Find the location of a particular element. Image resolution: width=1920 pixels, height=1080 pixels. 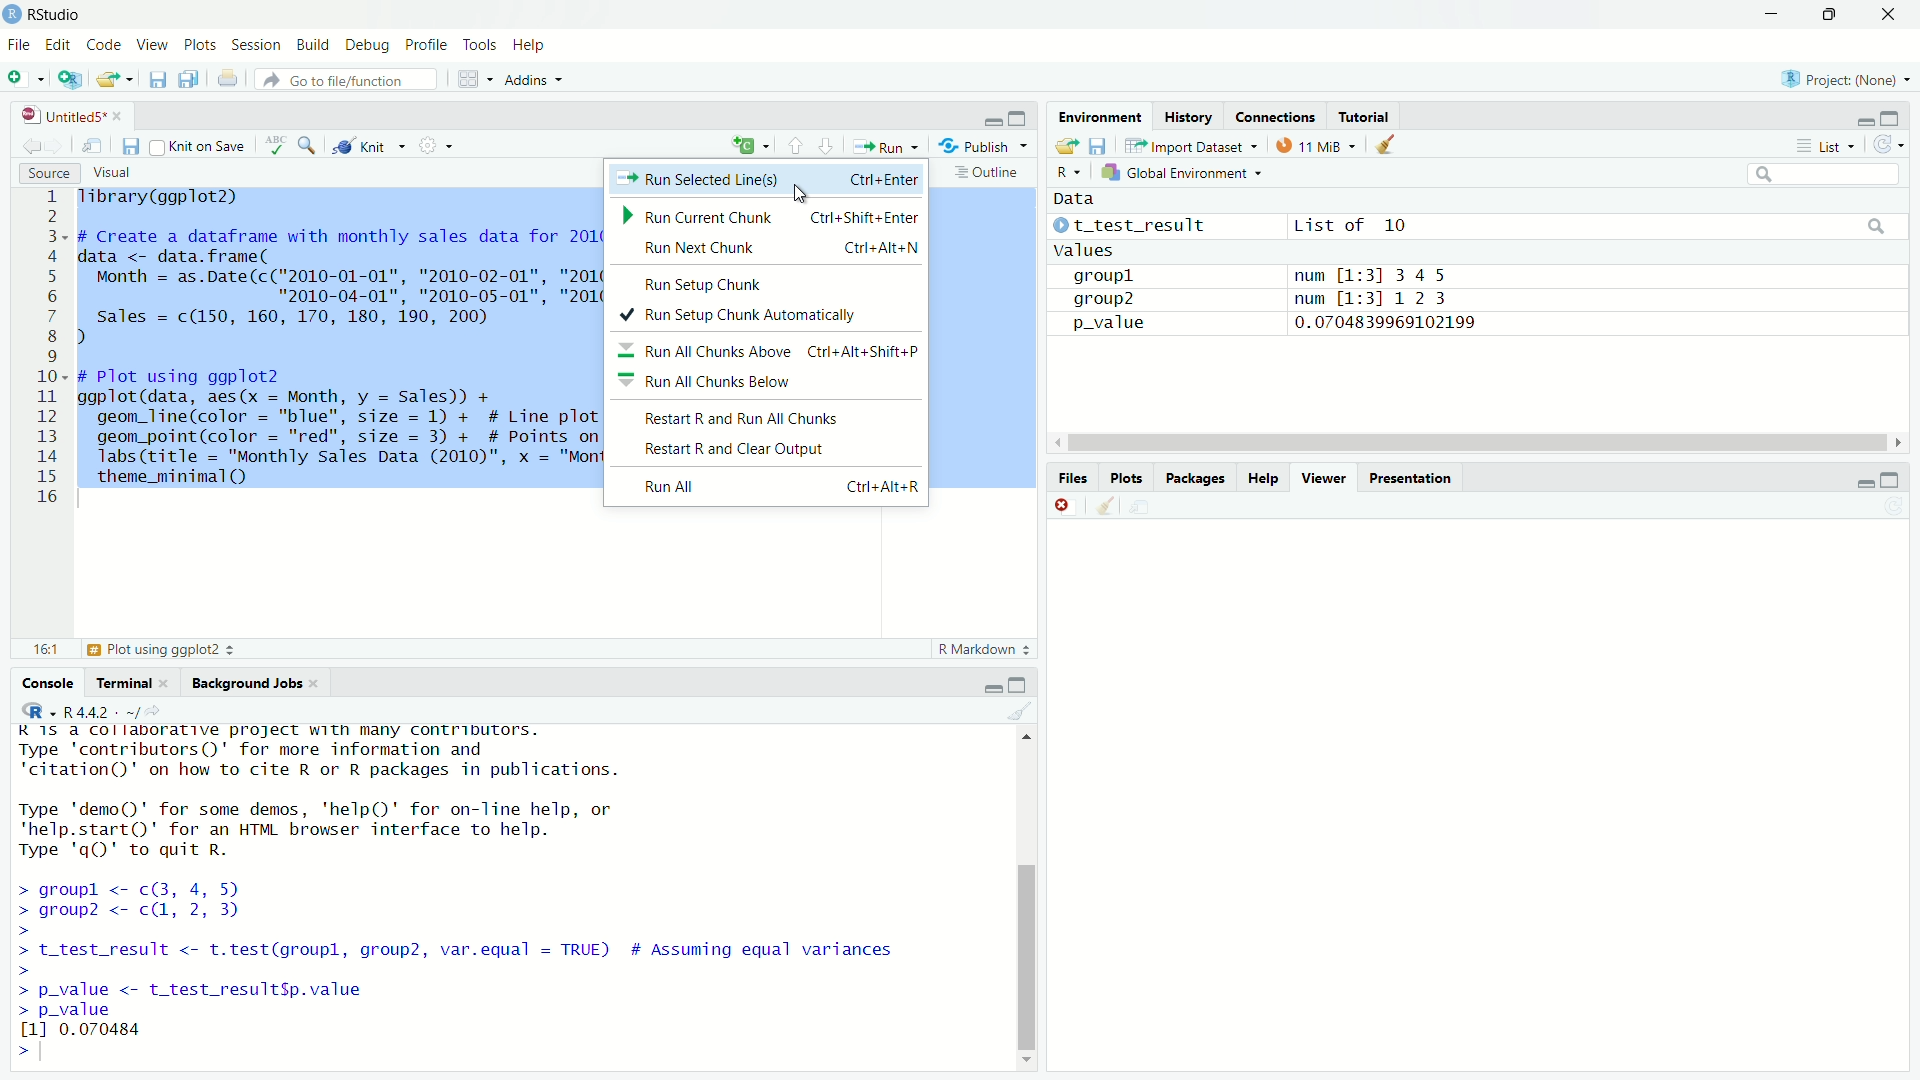

@R -R442- ~/ is located at coordinates (83, 712).